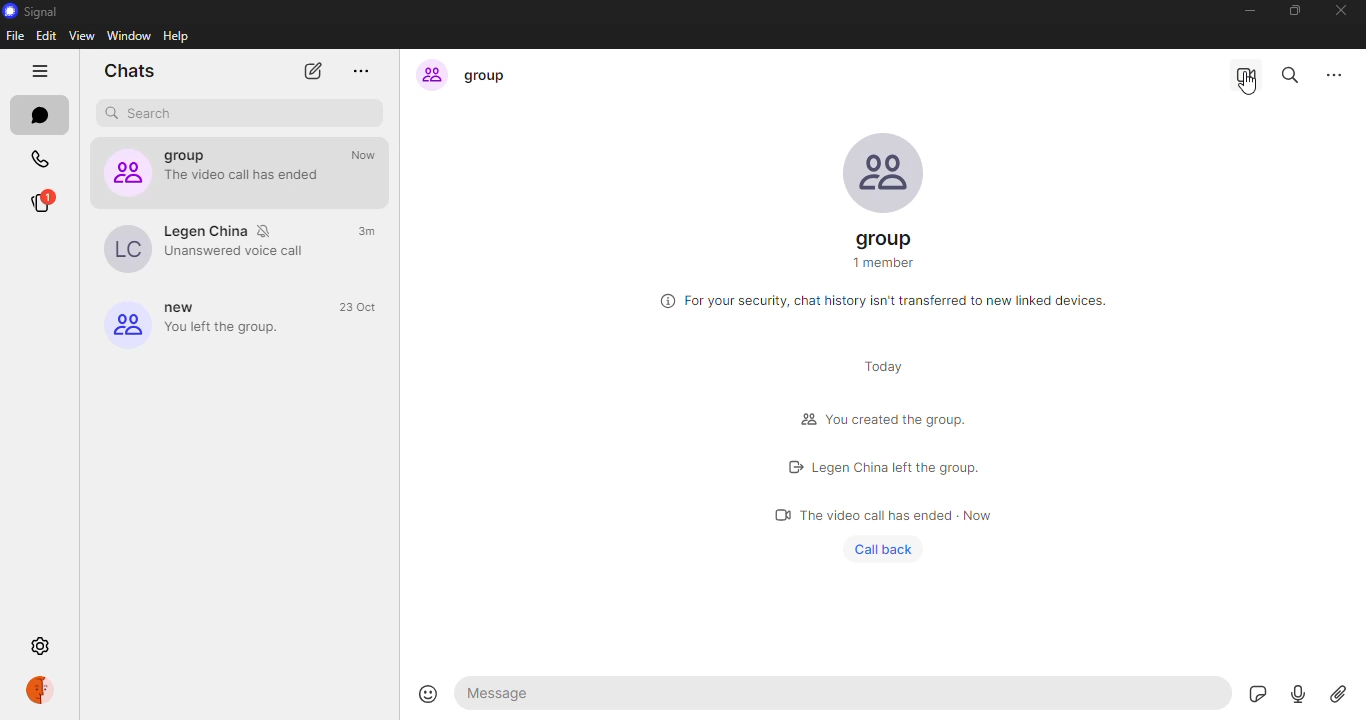 The image size is (1366, 720). Describe the element at coordinates (47, 36) in the screenshot. I see `edit` at that location.